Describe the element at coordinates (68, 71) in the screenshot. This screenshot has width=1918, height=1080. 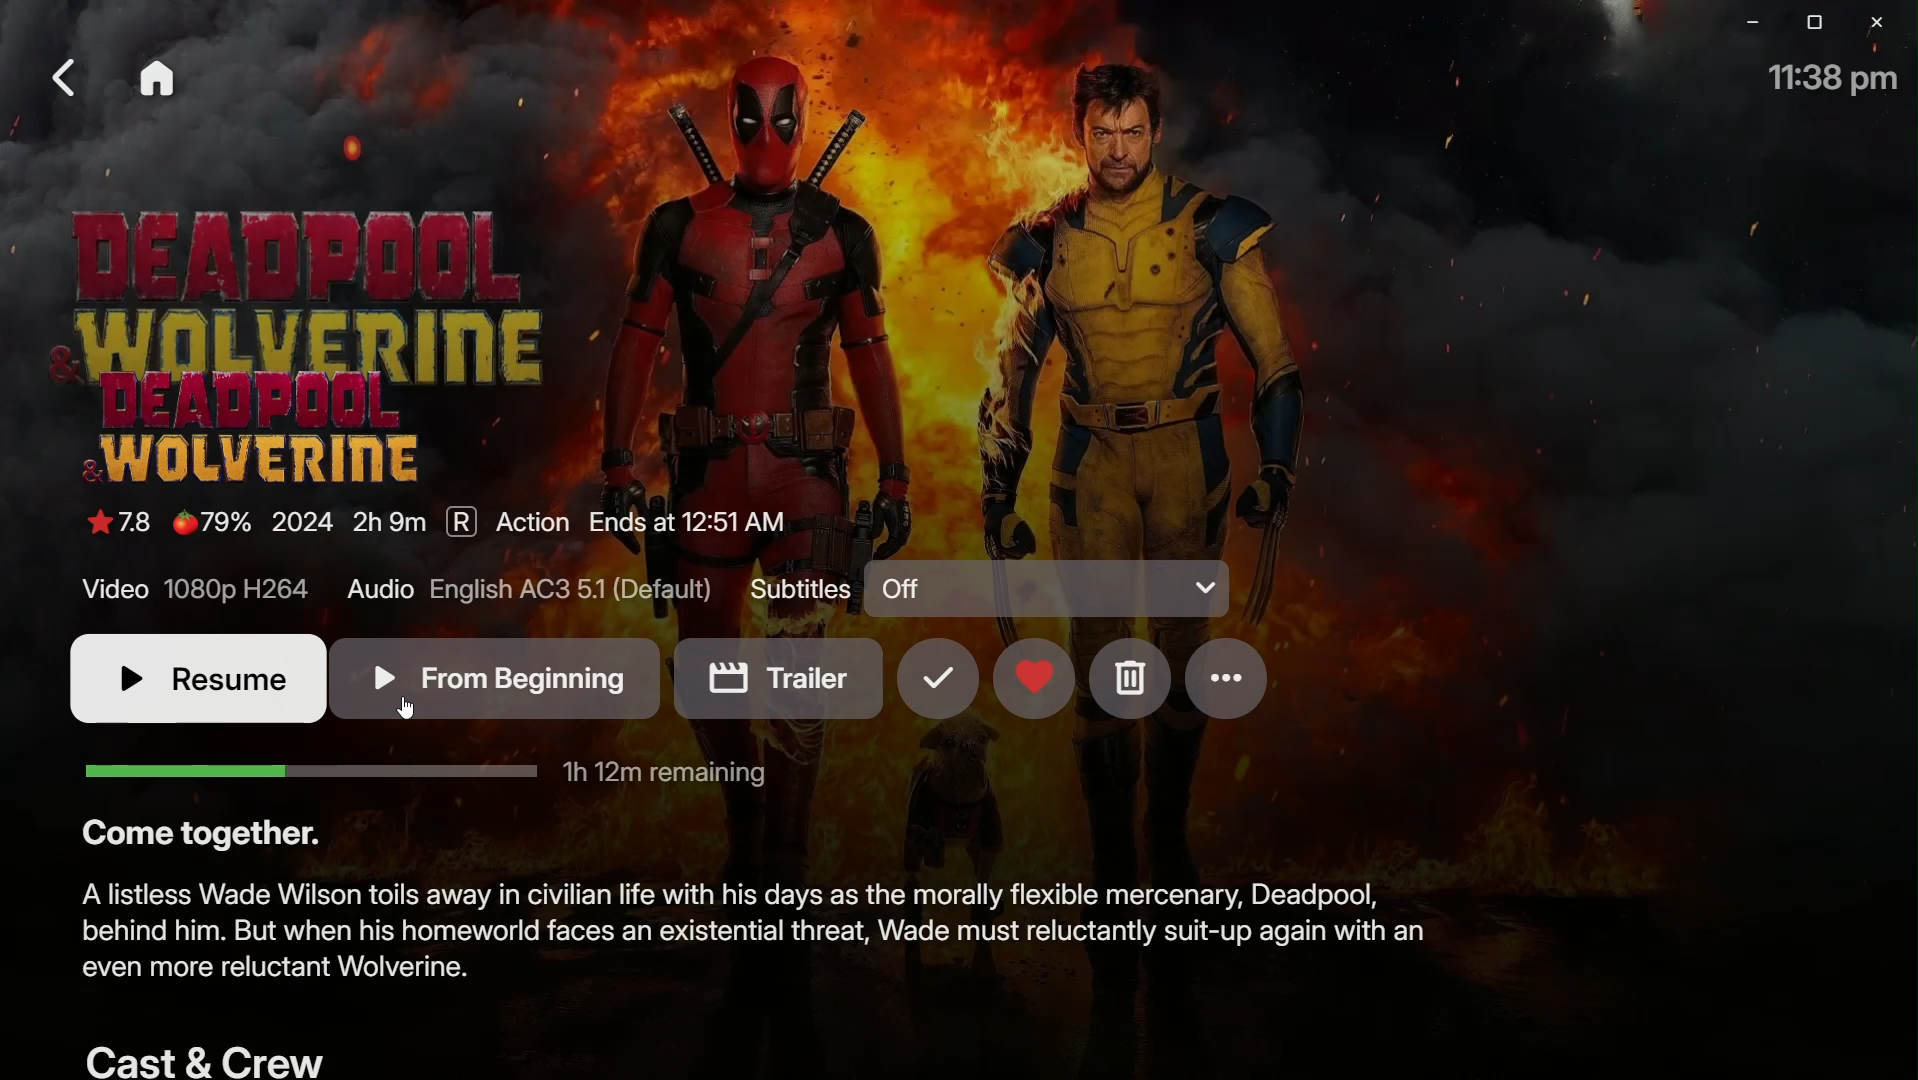
I see `Back` at that location.